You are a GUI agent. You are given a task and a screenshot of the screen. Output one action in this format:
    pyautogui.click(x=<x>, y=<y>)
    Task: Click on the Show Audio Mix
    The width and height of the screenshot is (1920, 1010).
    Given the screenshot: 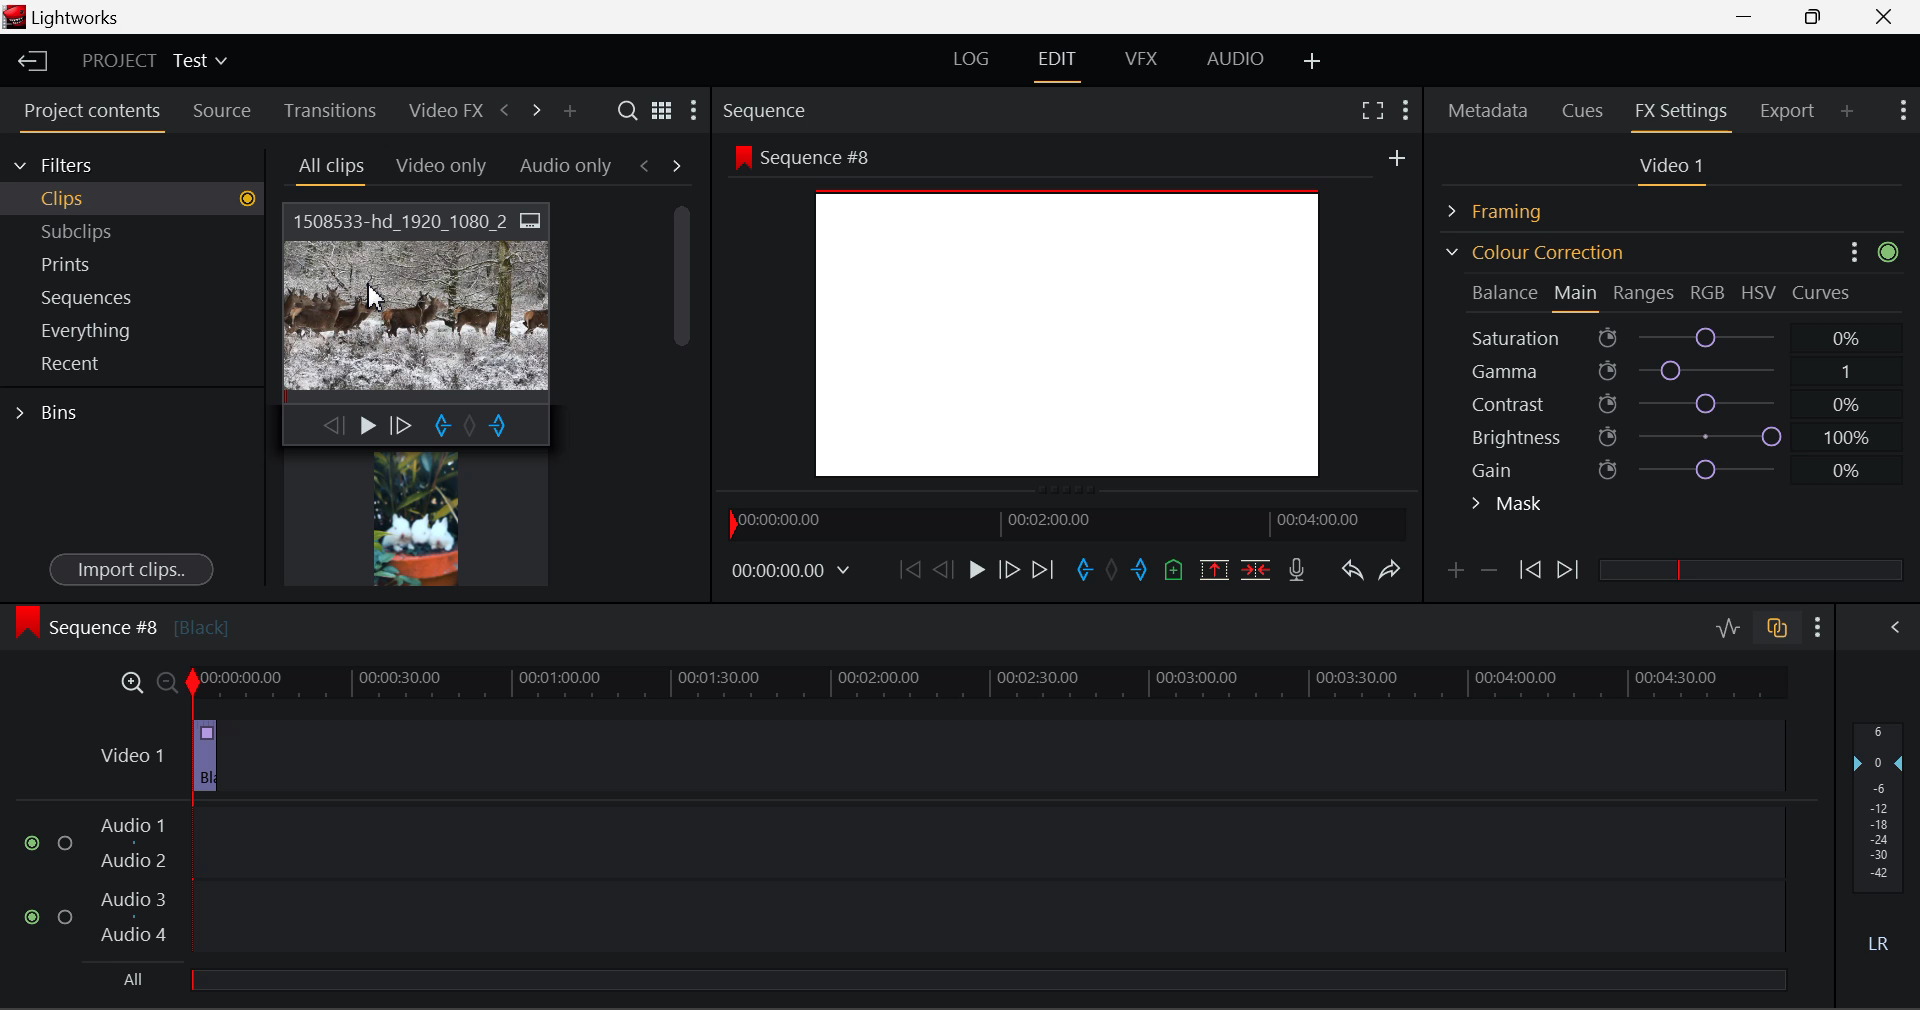 What is the action you would take?
    pyautogui.click(x=1897, y=625)
    